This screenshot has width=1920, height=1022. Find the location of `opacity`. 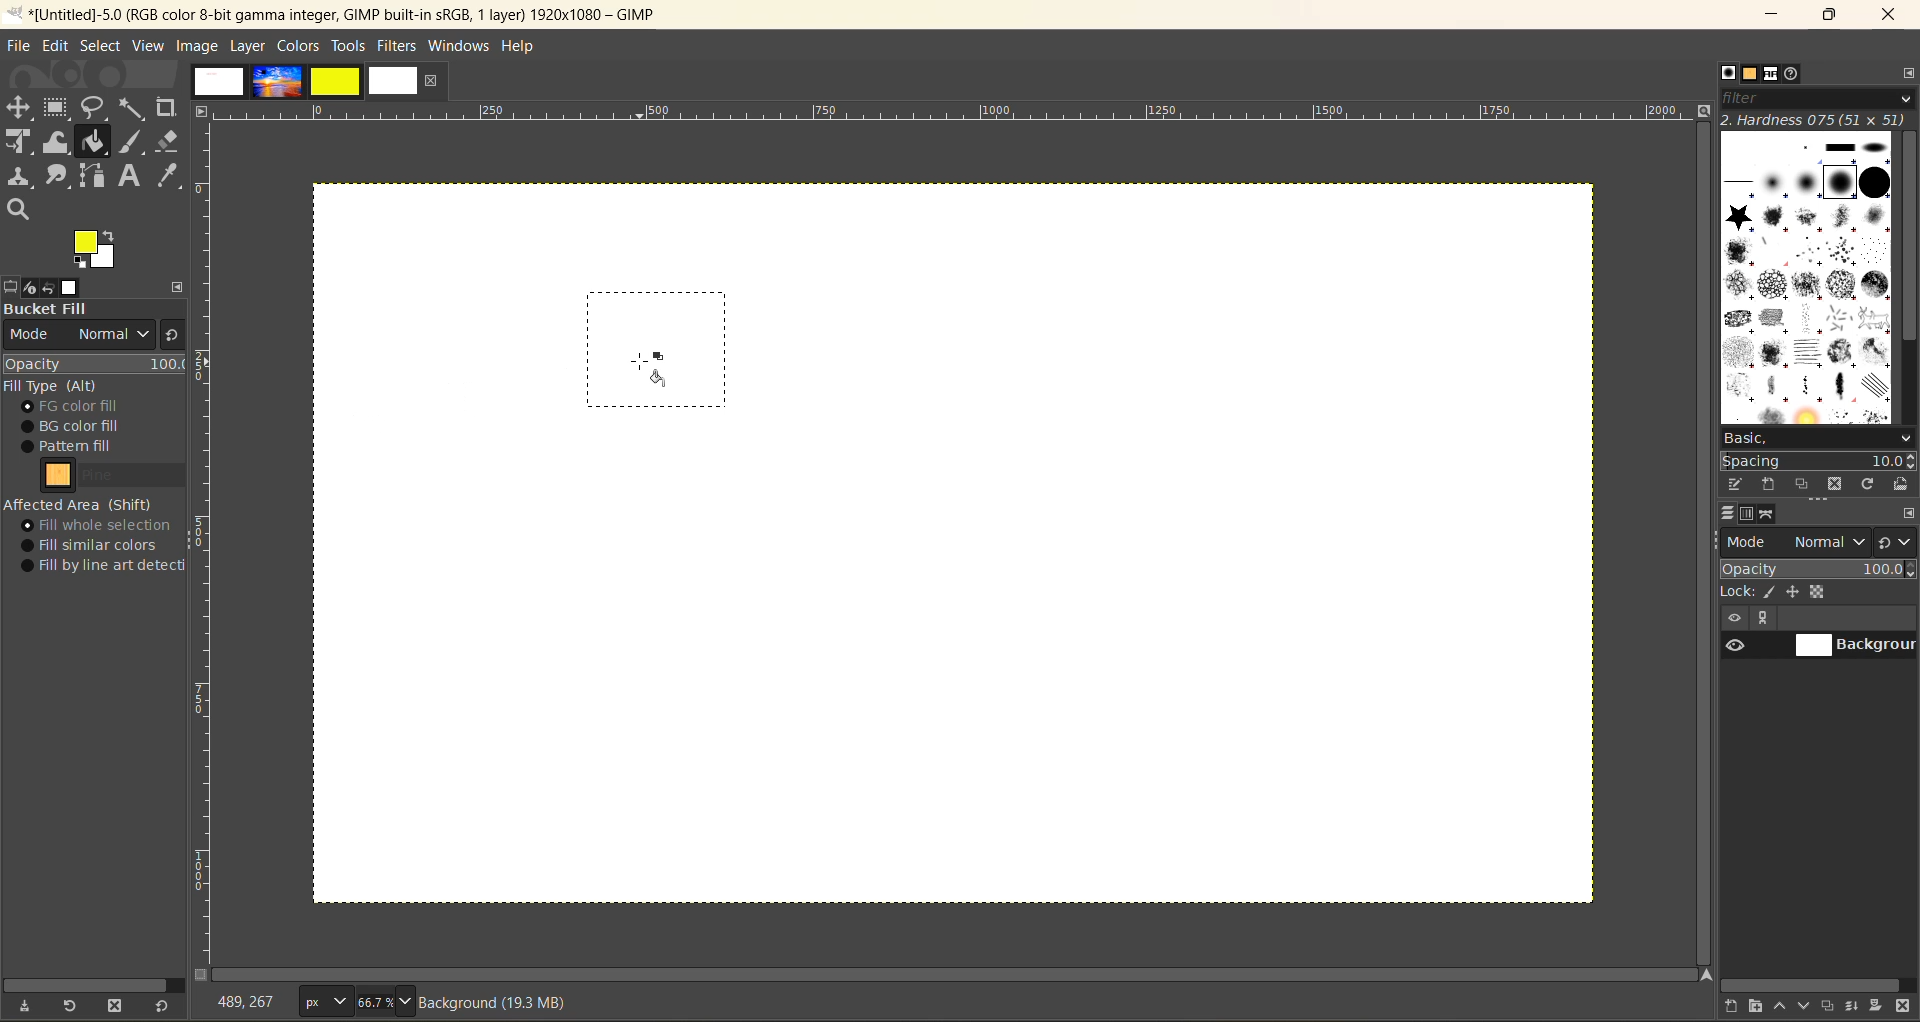

opacity is located at coordinates (95, 364).